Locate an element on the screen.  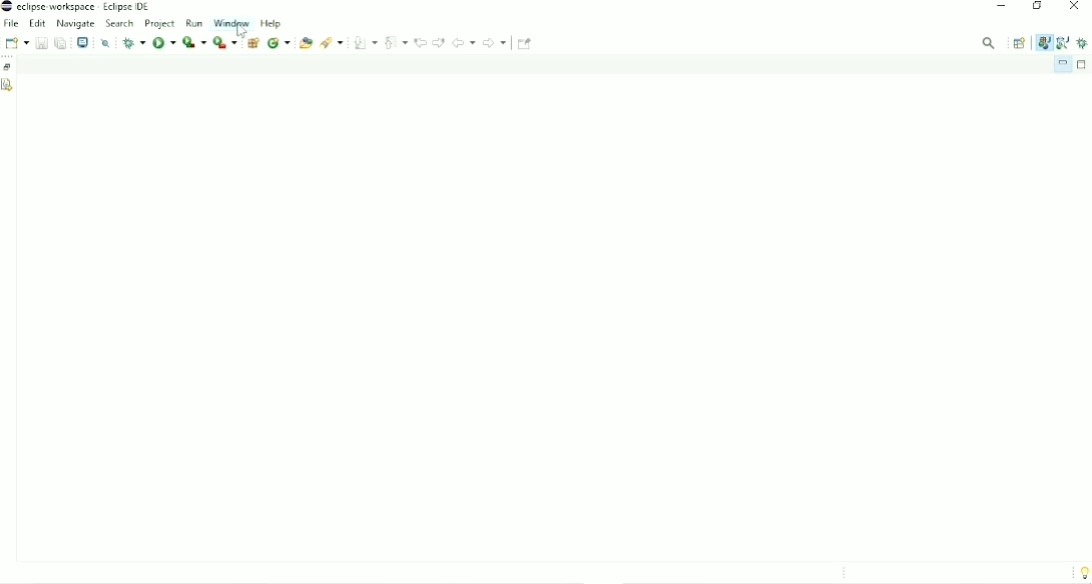
Restore is located at coordinates (9, 67).